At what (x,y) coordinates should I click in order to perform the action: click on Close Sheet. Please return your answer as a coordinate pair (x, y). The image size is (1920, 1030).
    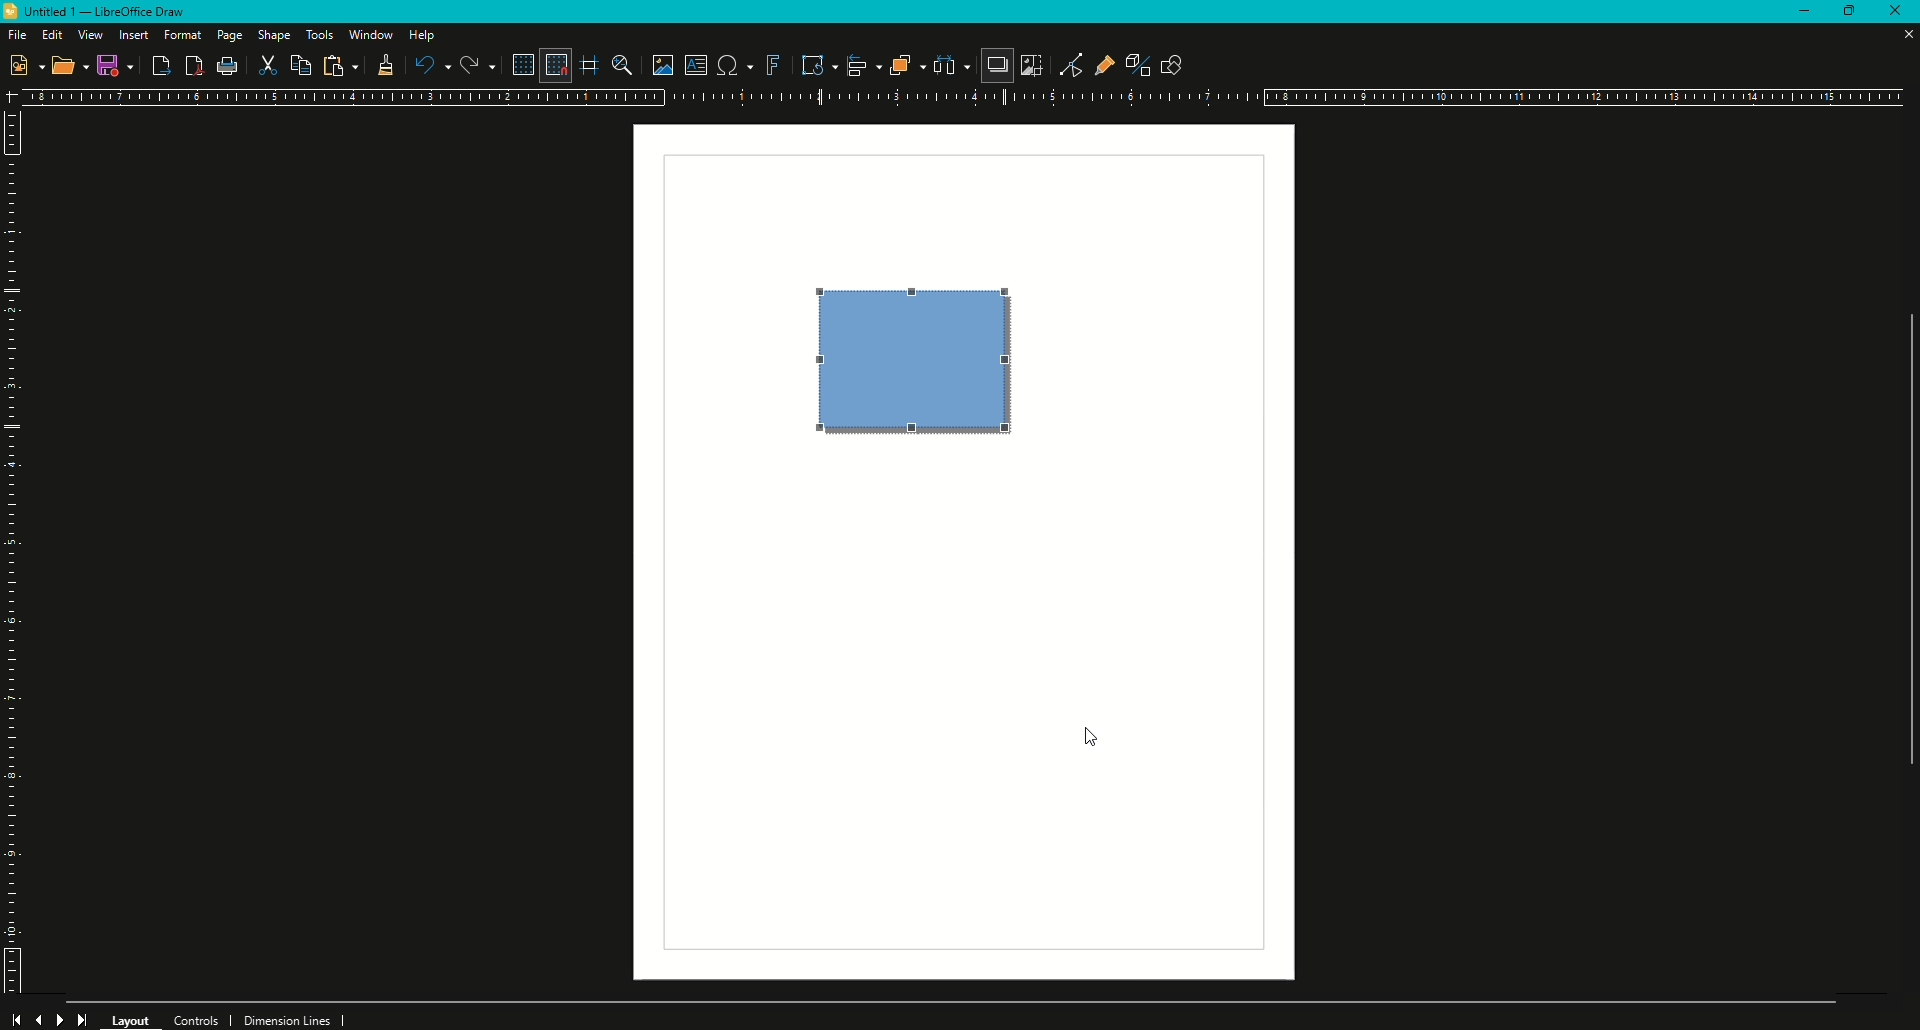
    Looking at the image, I should click on (1905, 35).